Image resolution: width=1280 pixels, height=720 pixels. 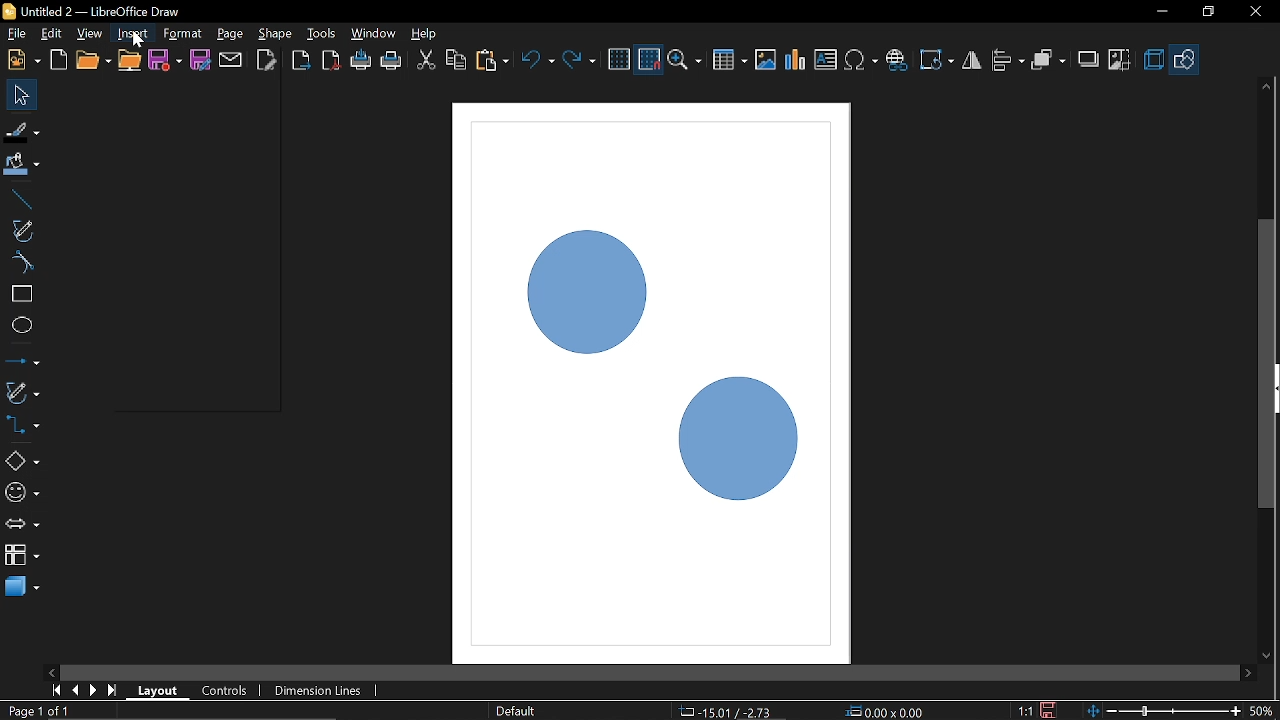 I want to click on Cut, so click(x=426, y=62).